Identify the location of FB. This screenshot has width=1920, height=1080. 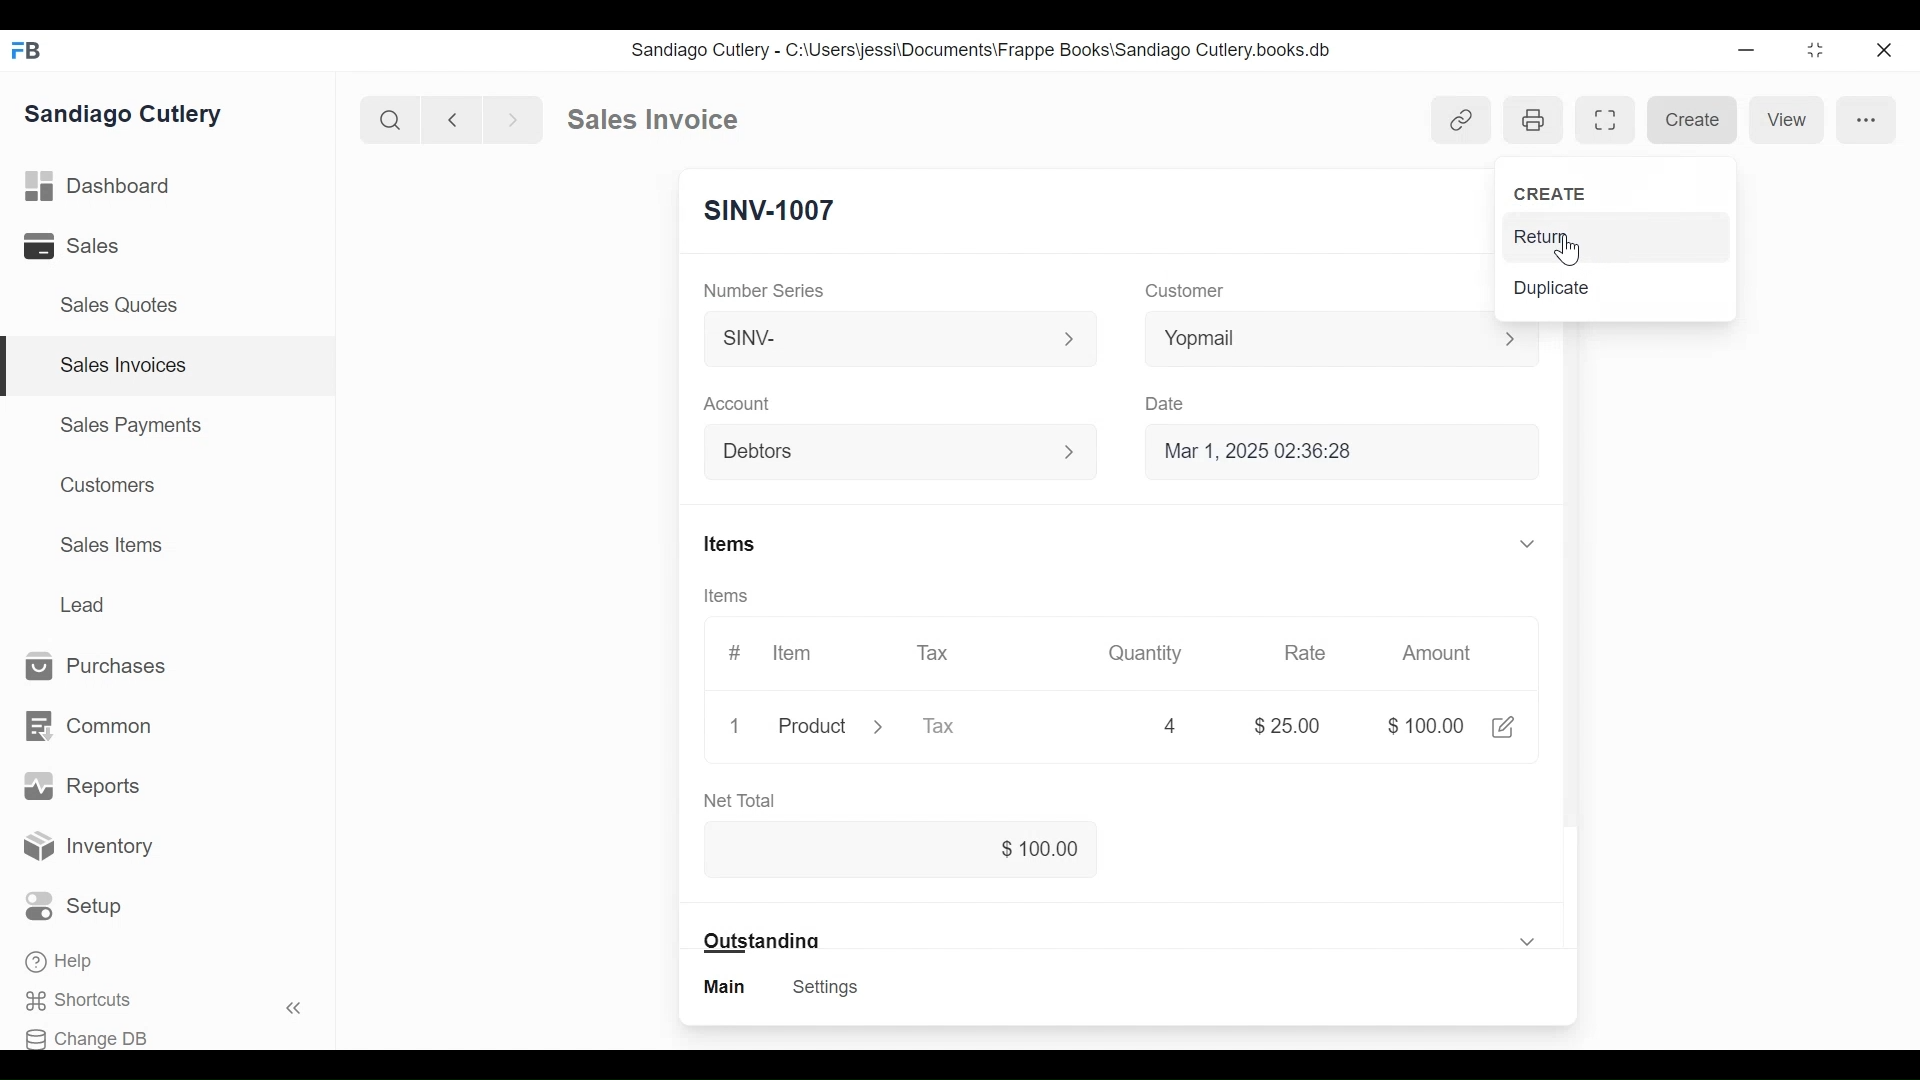
(30, 51).